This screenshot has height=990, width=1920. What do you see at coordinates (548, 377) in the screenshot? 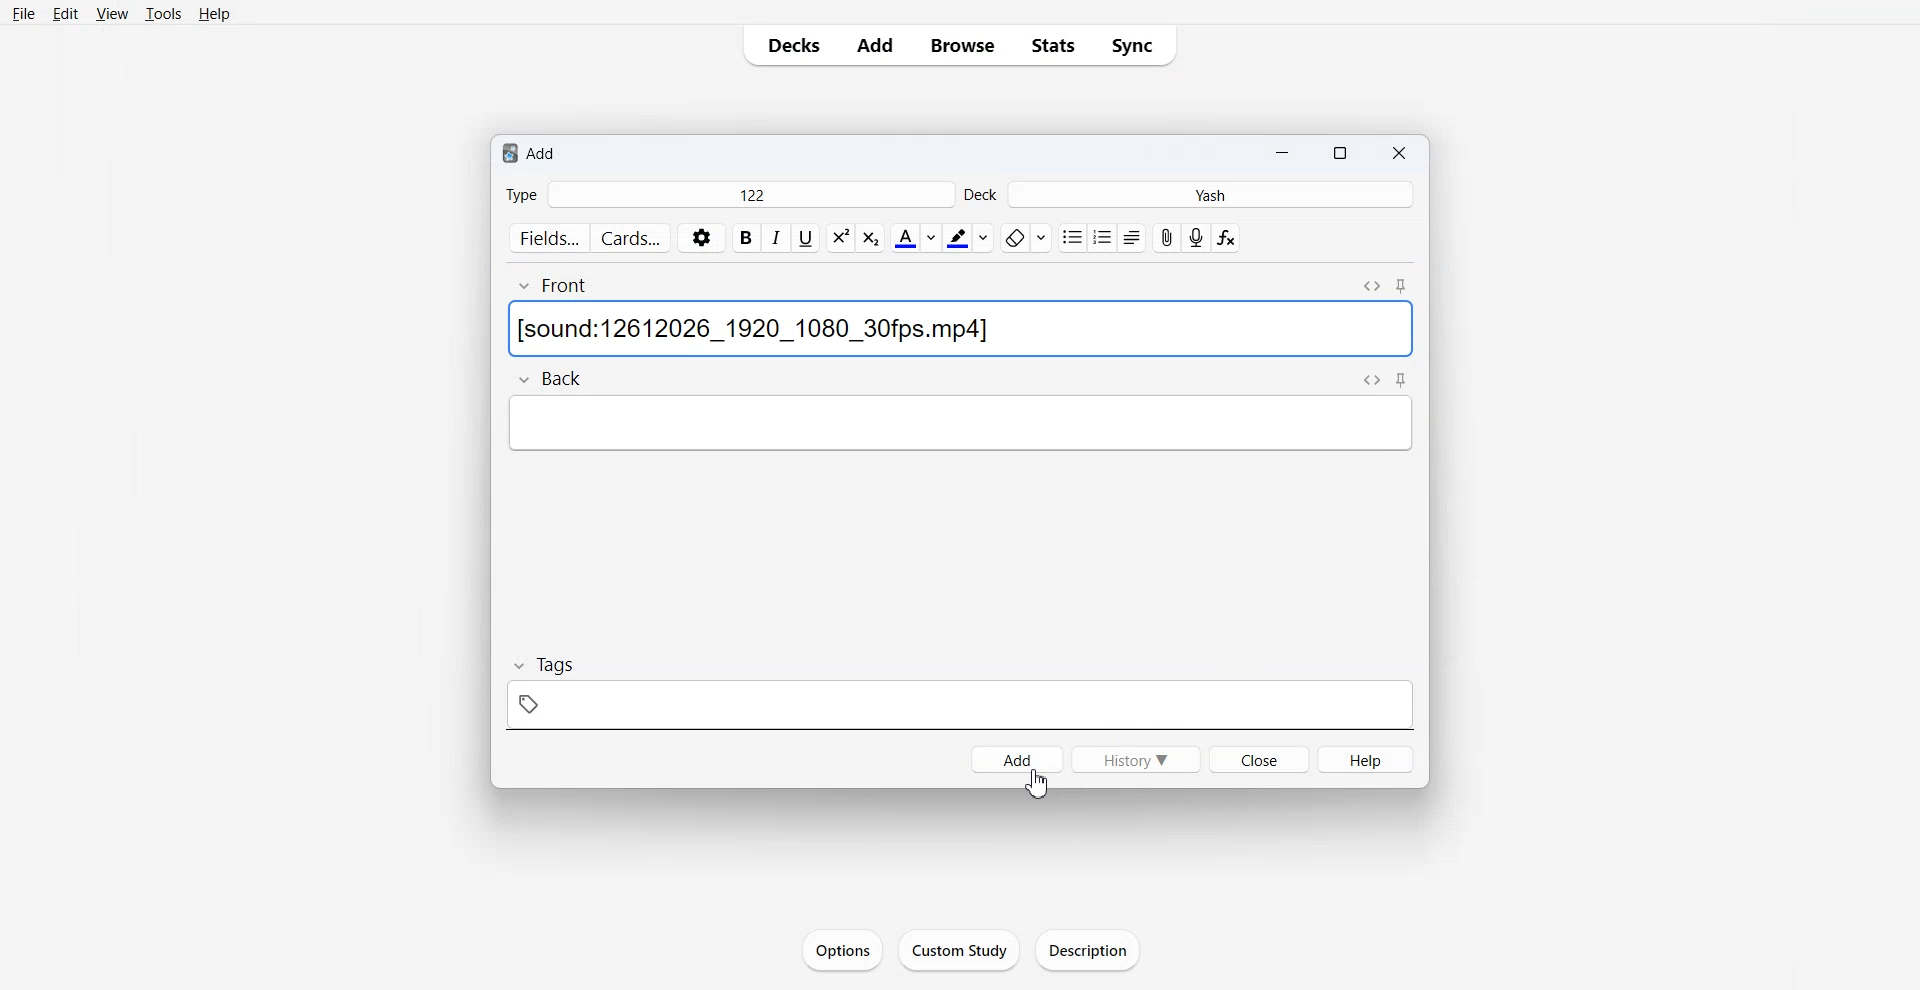
I see `Back` at bounding box center [548, 377].